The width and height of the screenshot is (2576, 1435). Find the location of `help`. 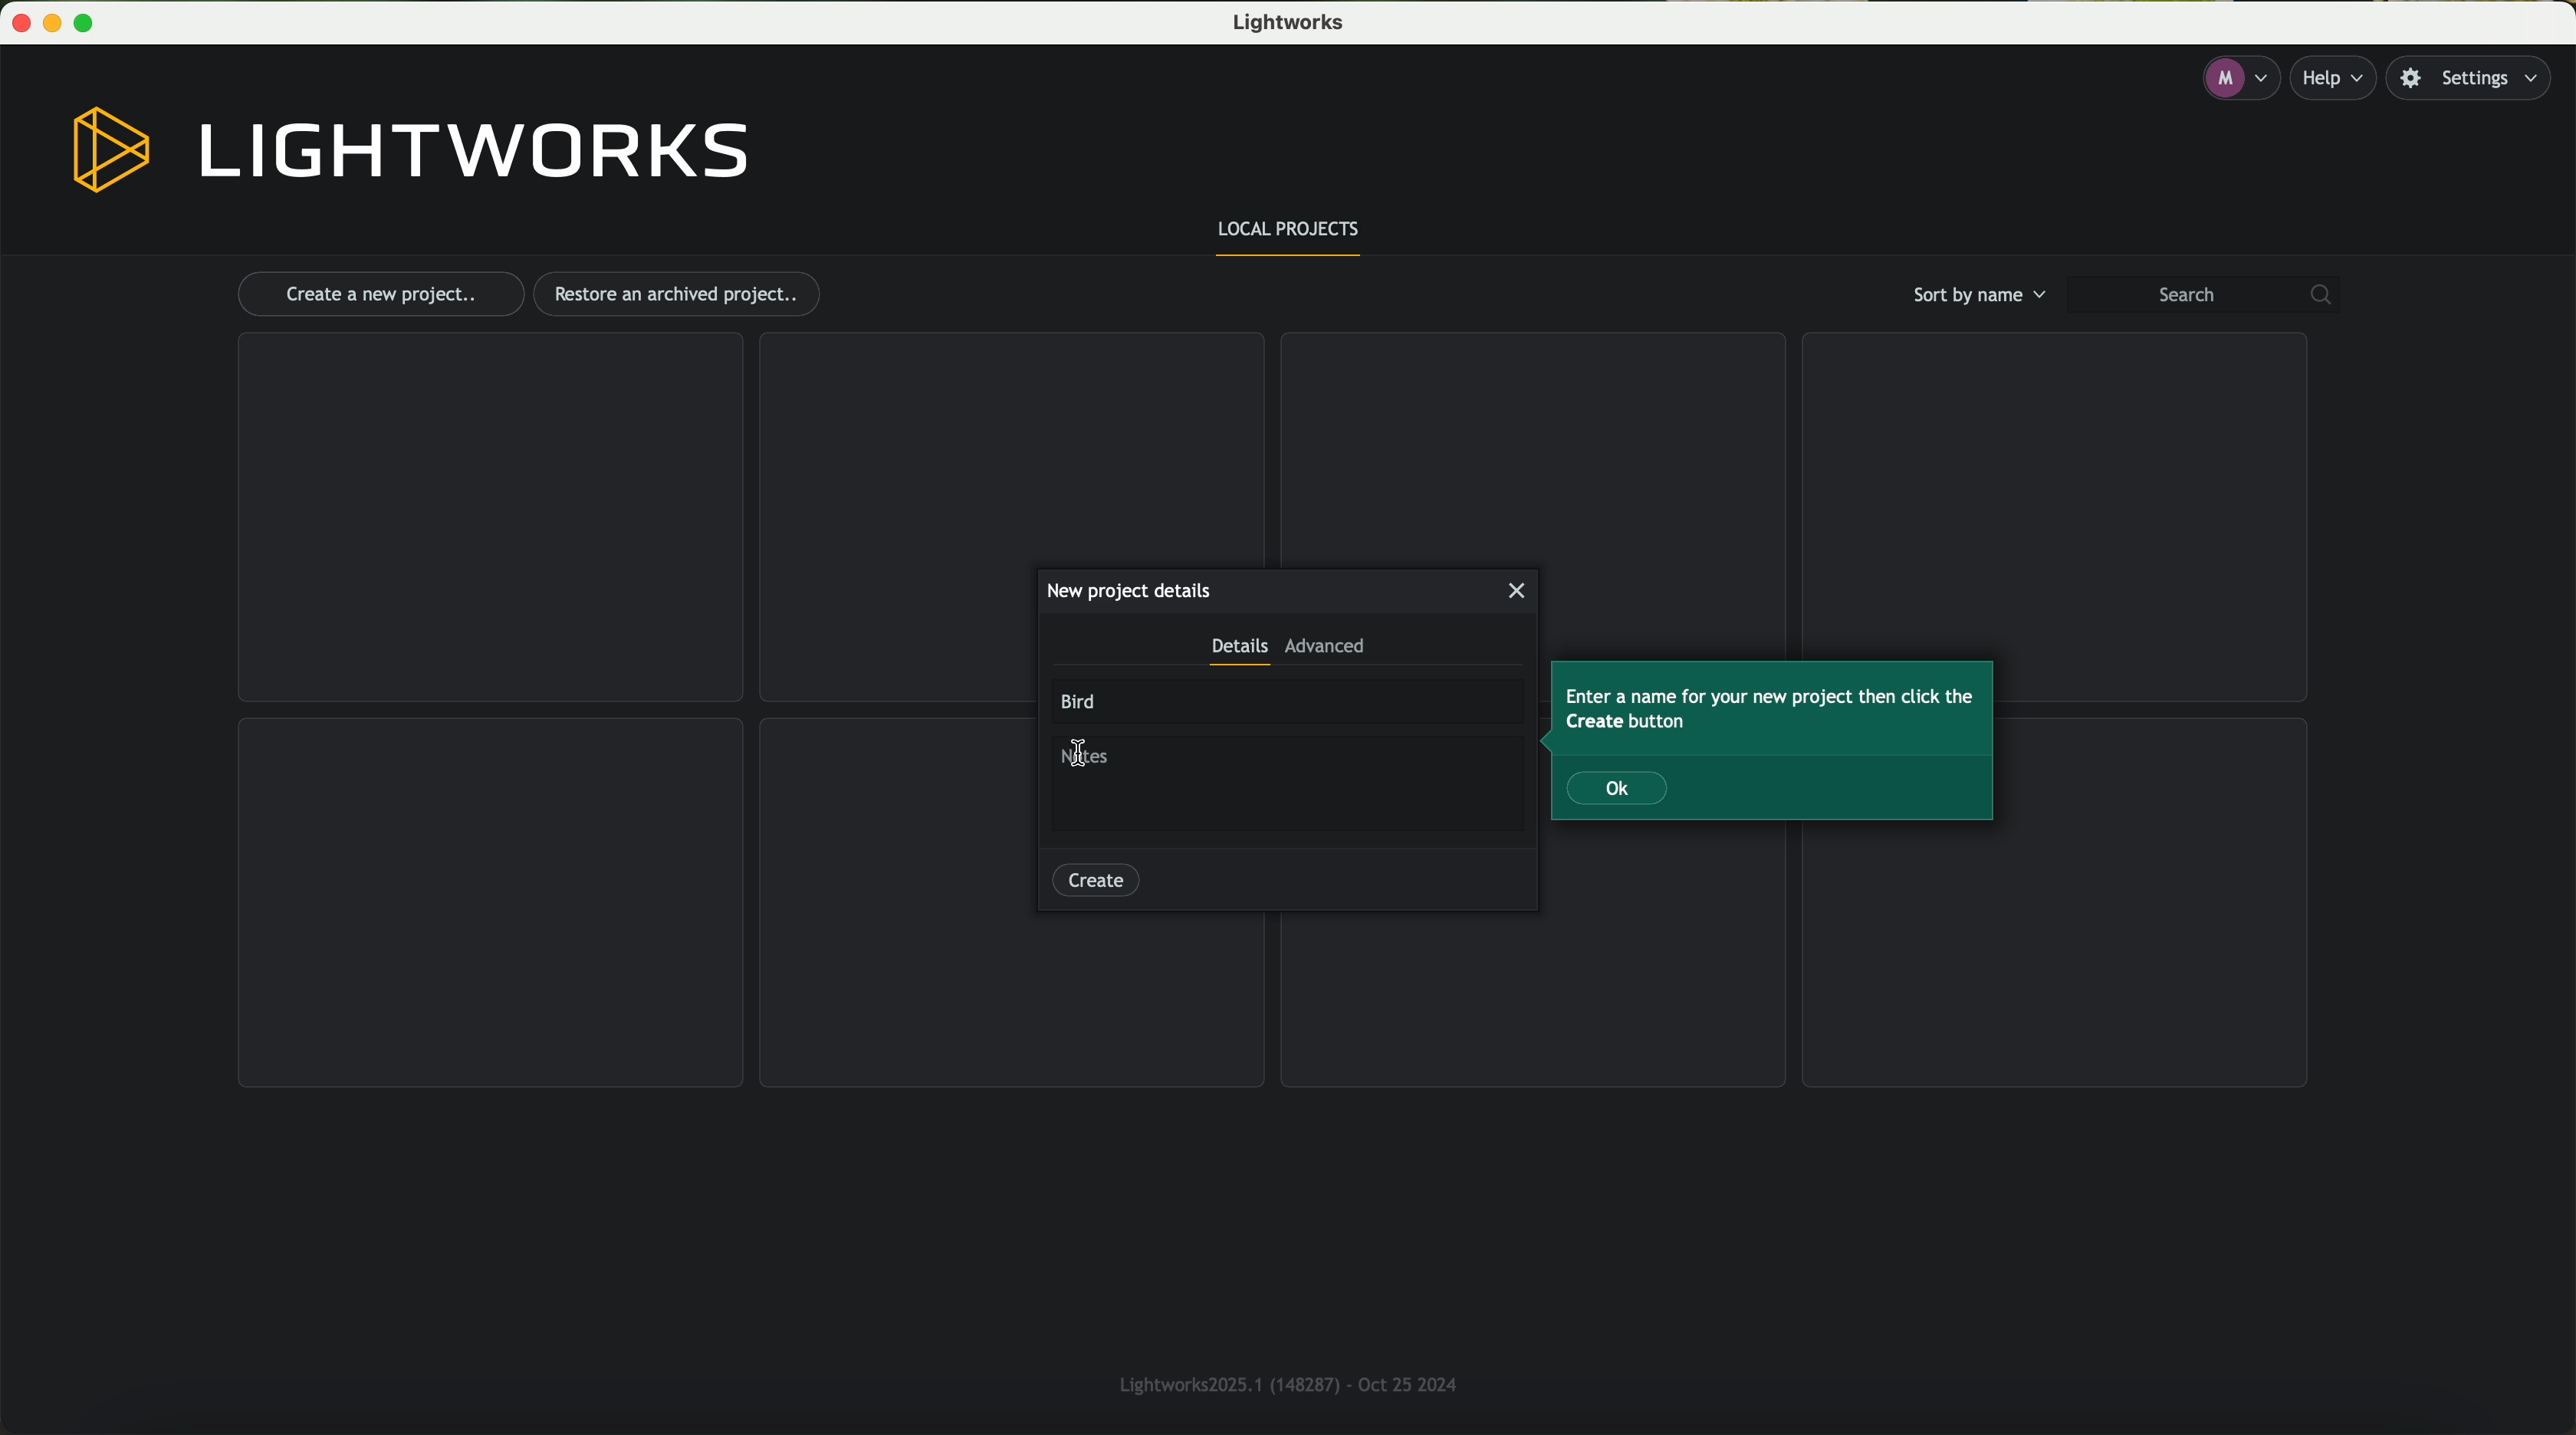

help is located at coordinates (2339, 78).